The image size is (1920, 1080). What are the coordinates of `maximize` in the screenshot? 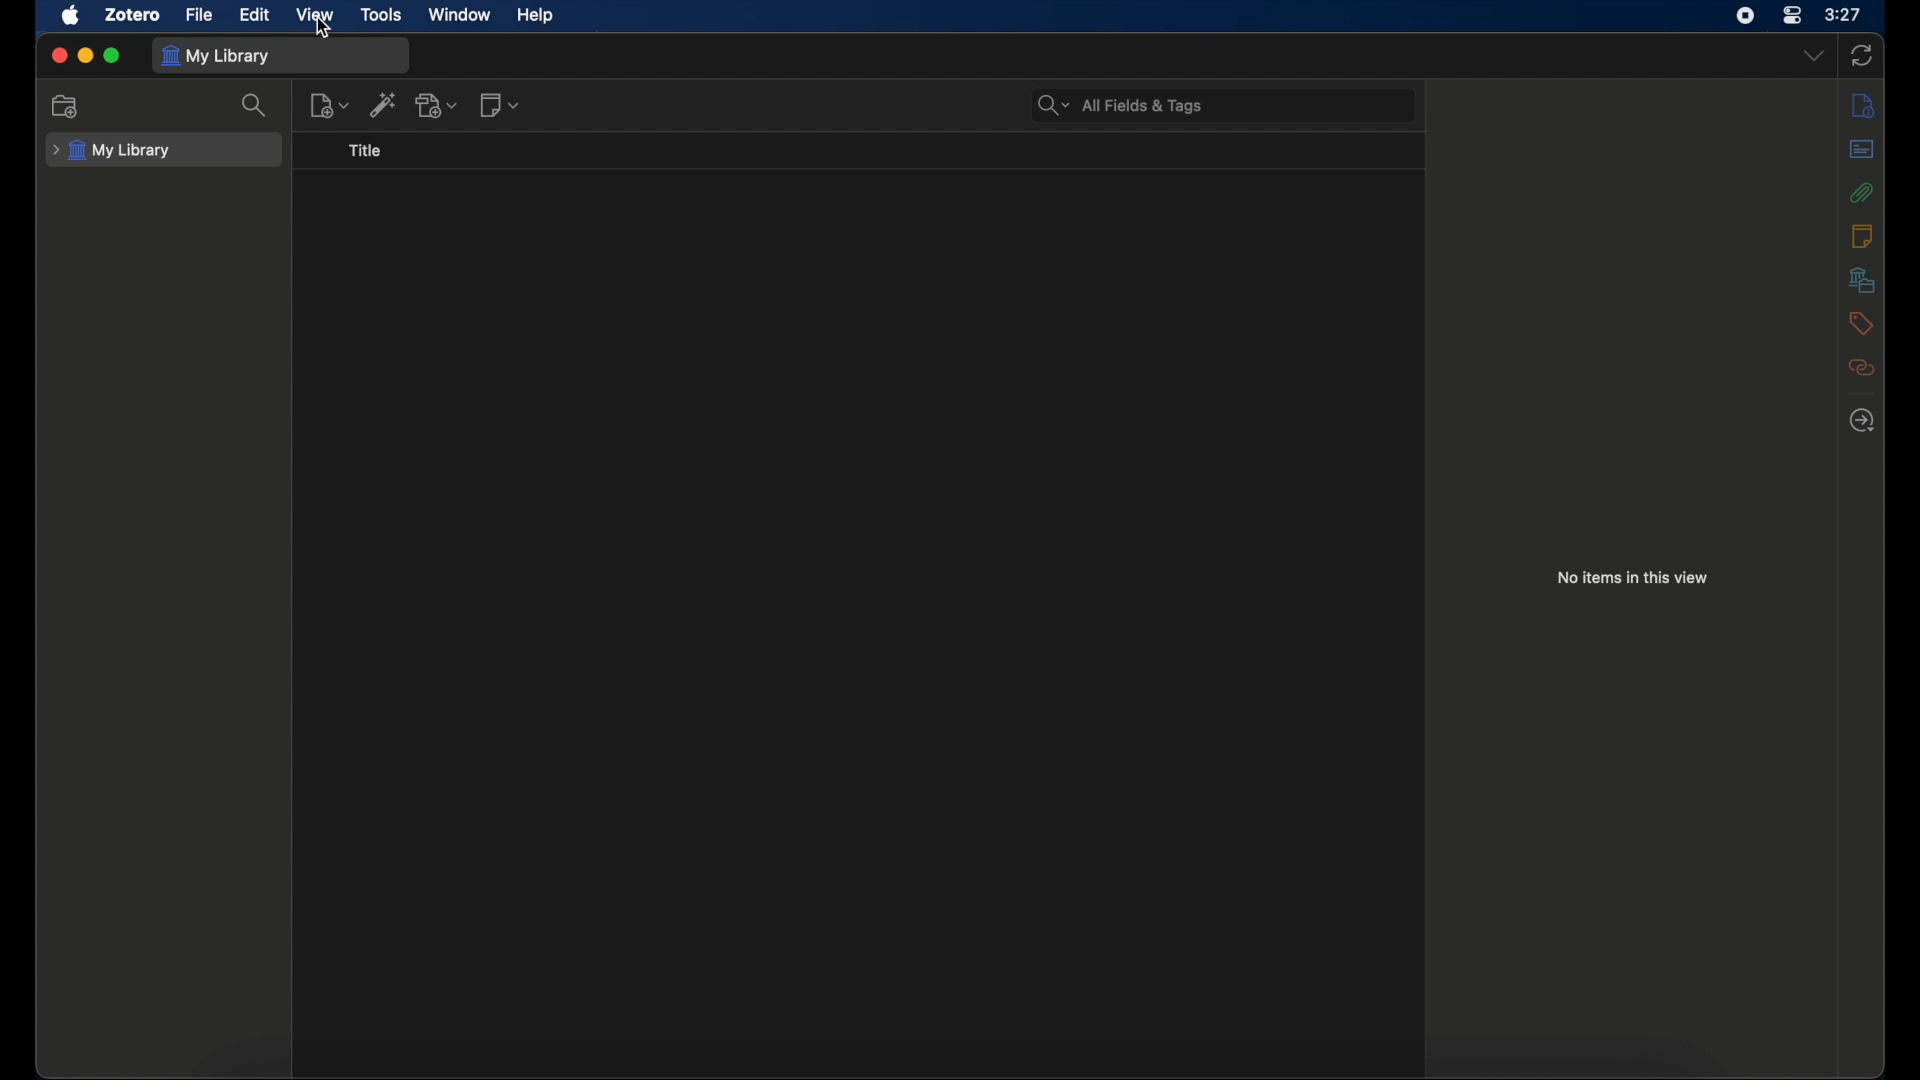 It's located at (115, 56).